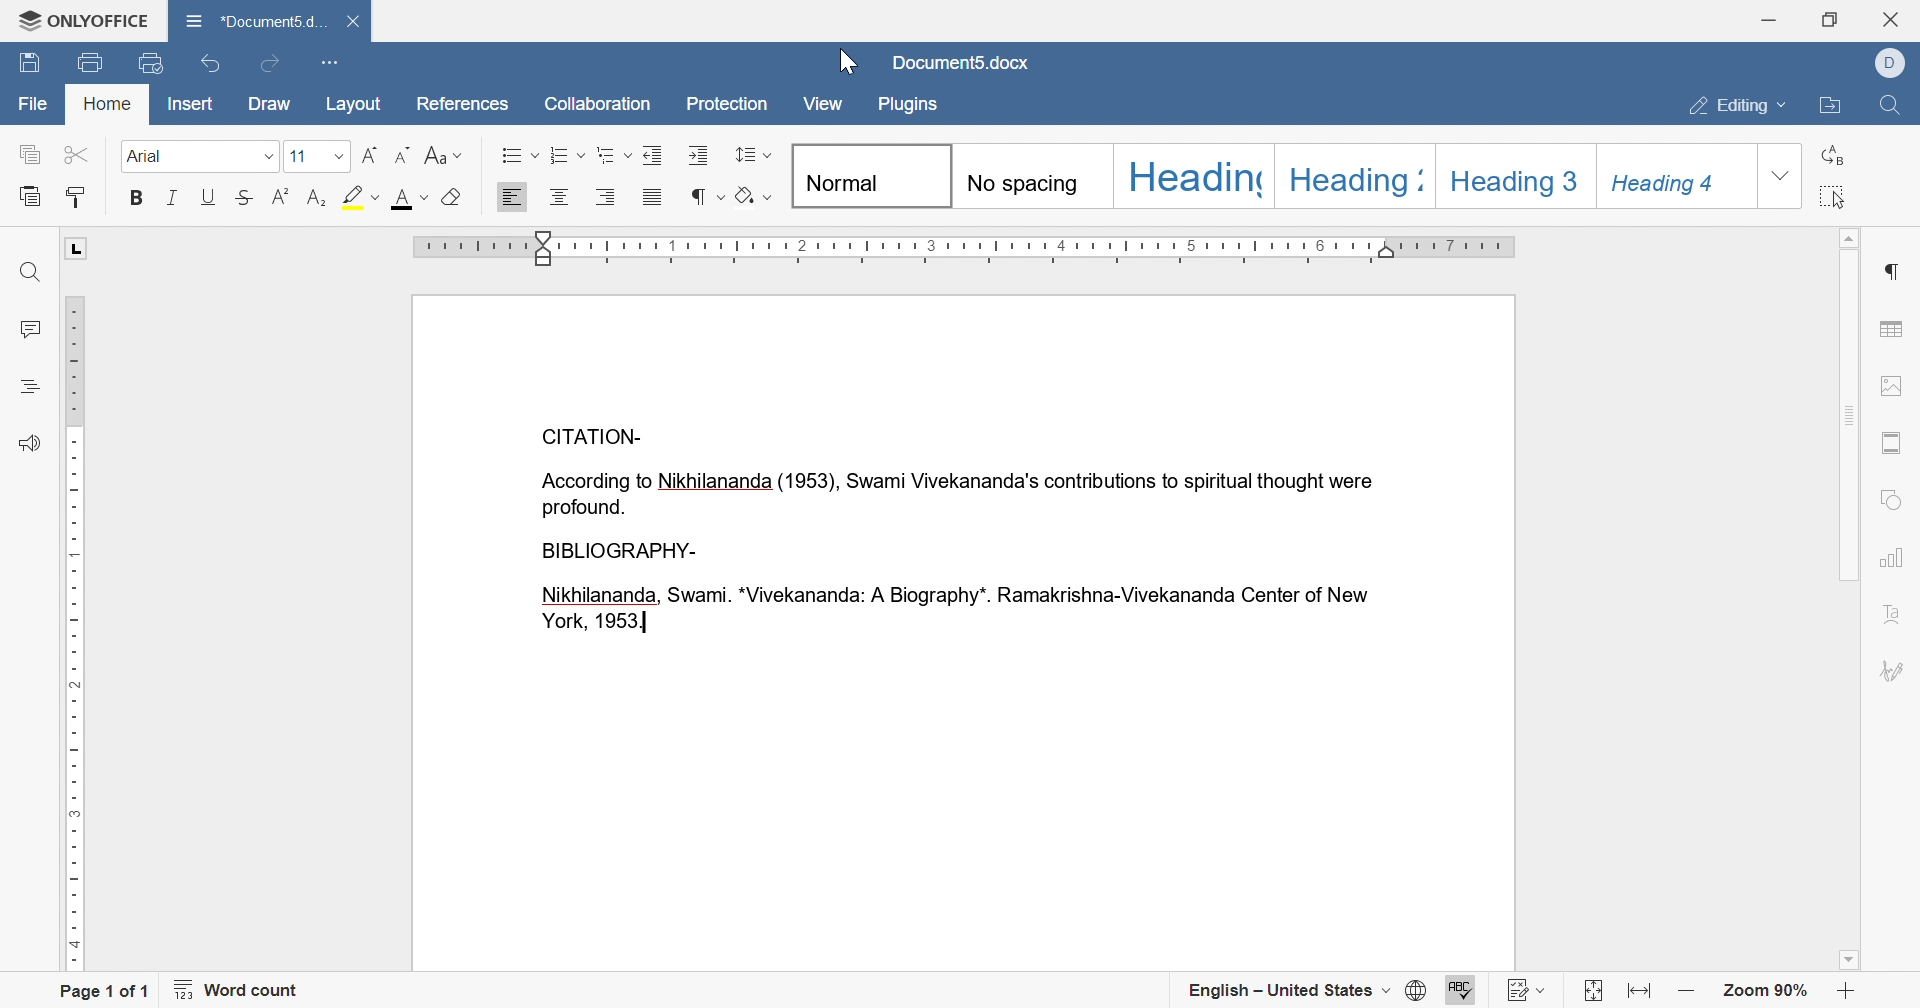 The width and height of the screenshot is (1920, 1008). Describe the element at coordinates (1687, 996) in the screenshot. I see `zoom out` at that location.